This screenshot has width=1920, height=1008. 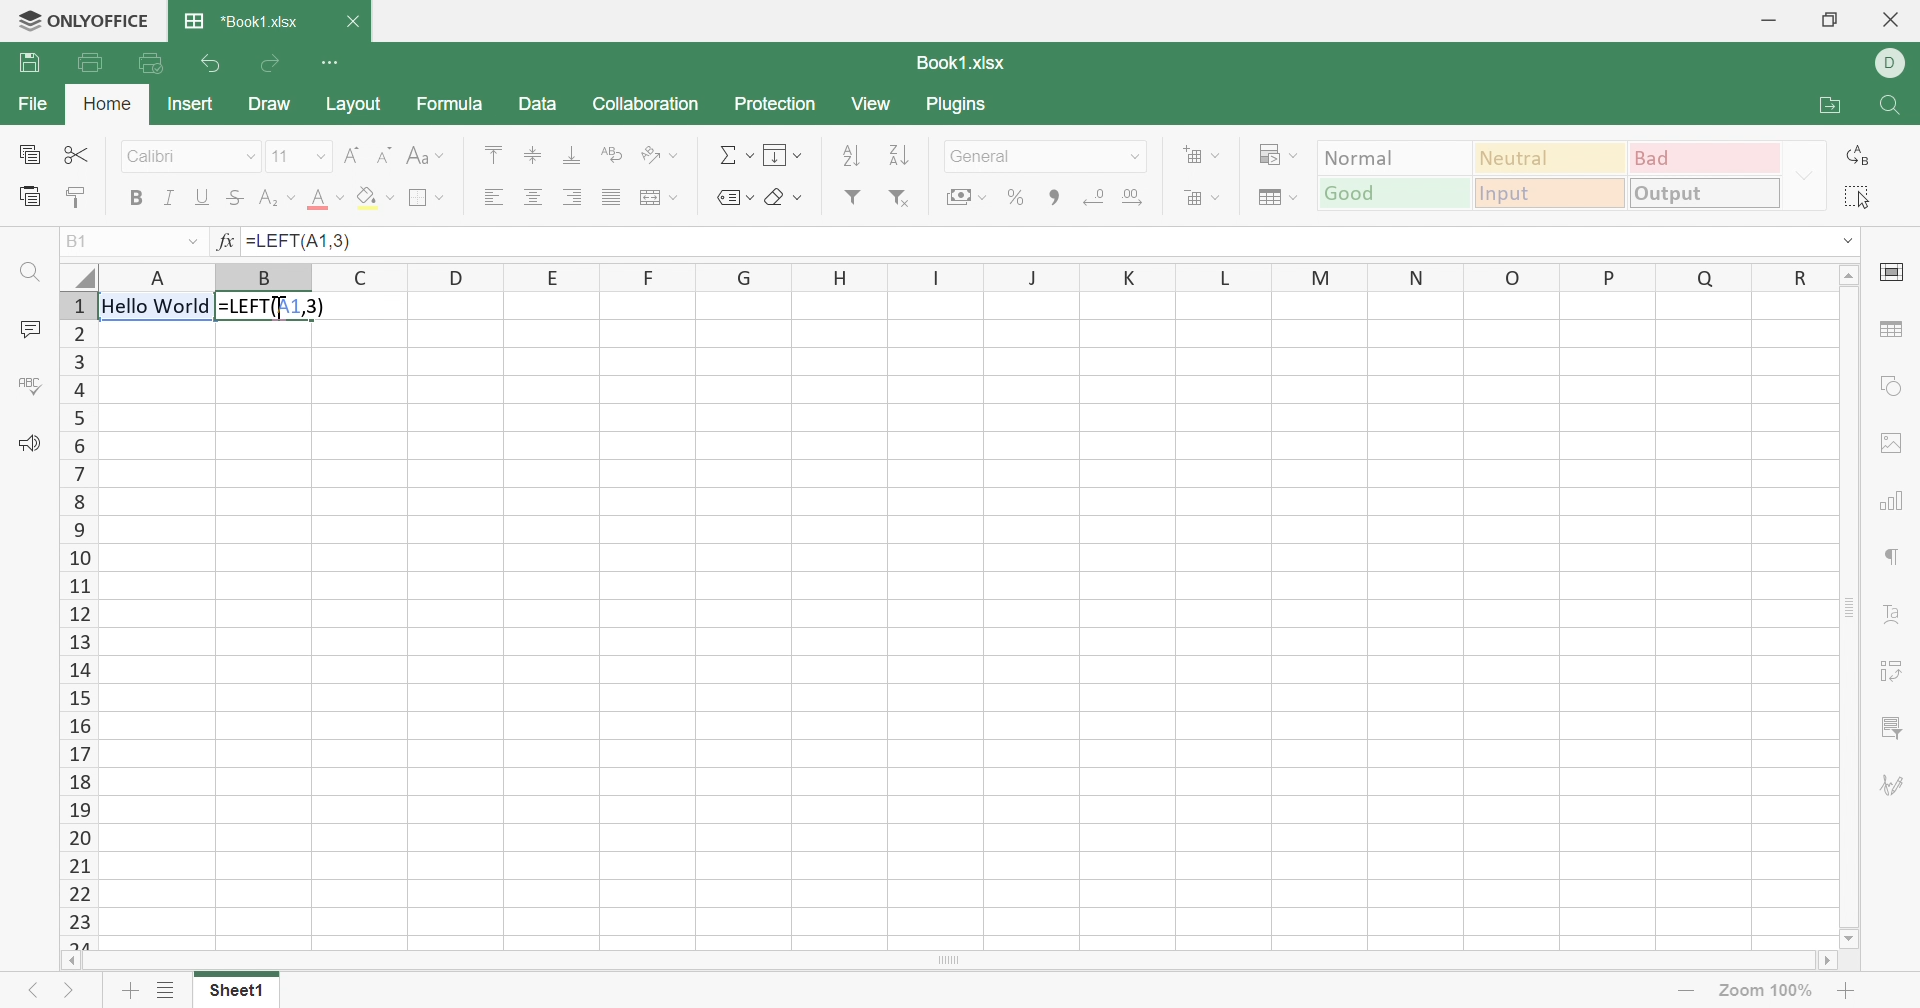 I want to click on Italic, so click(x=171, y=200).